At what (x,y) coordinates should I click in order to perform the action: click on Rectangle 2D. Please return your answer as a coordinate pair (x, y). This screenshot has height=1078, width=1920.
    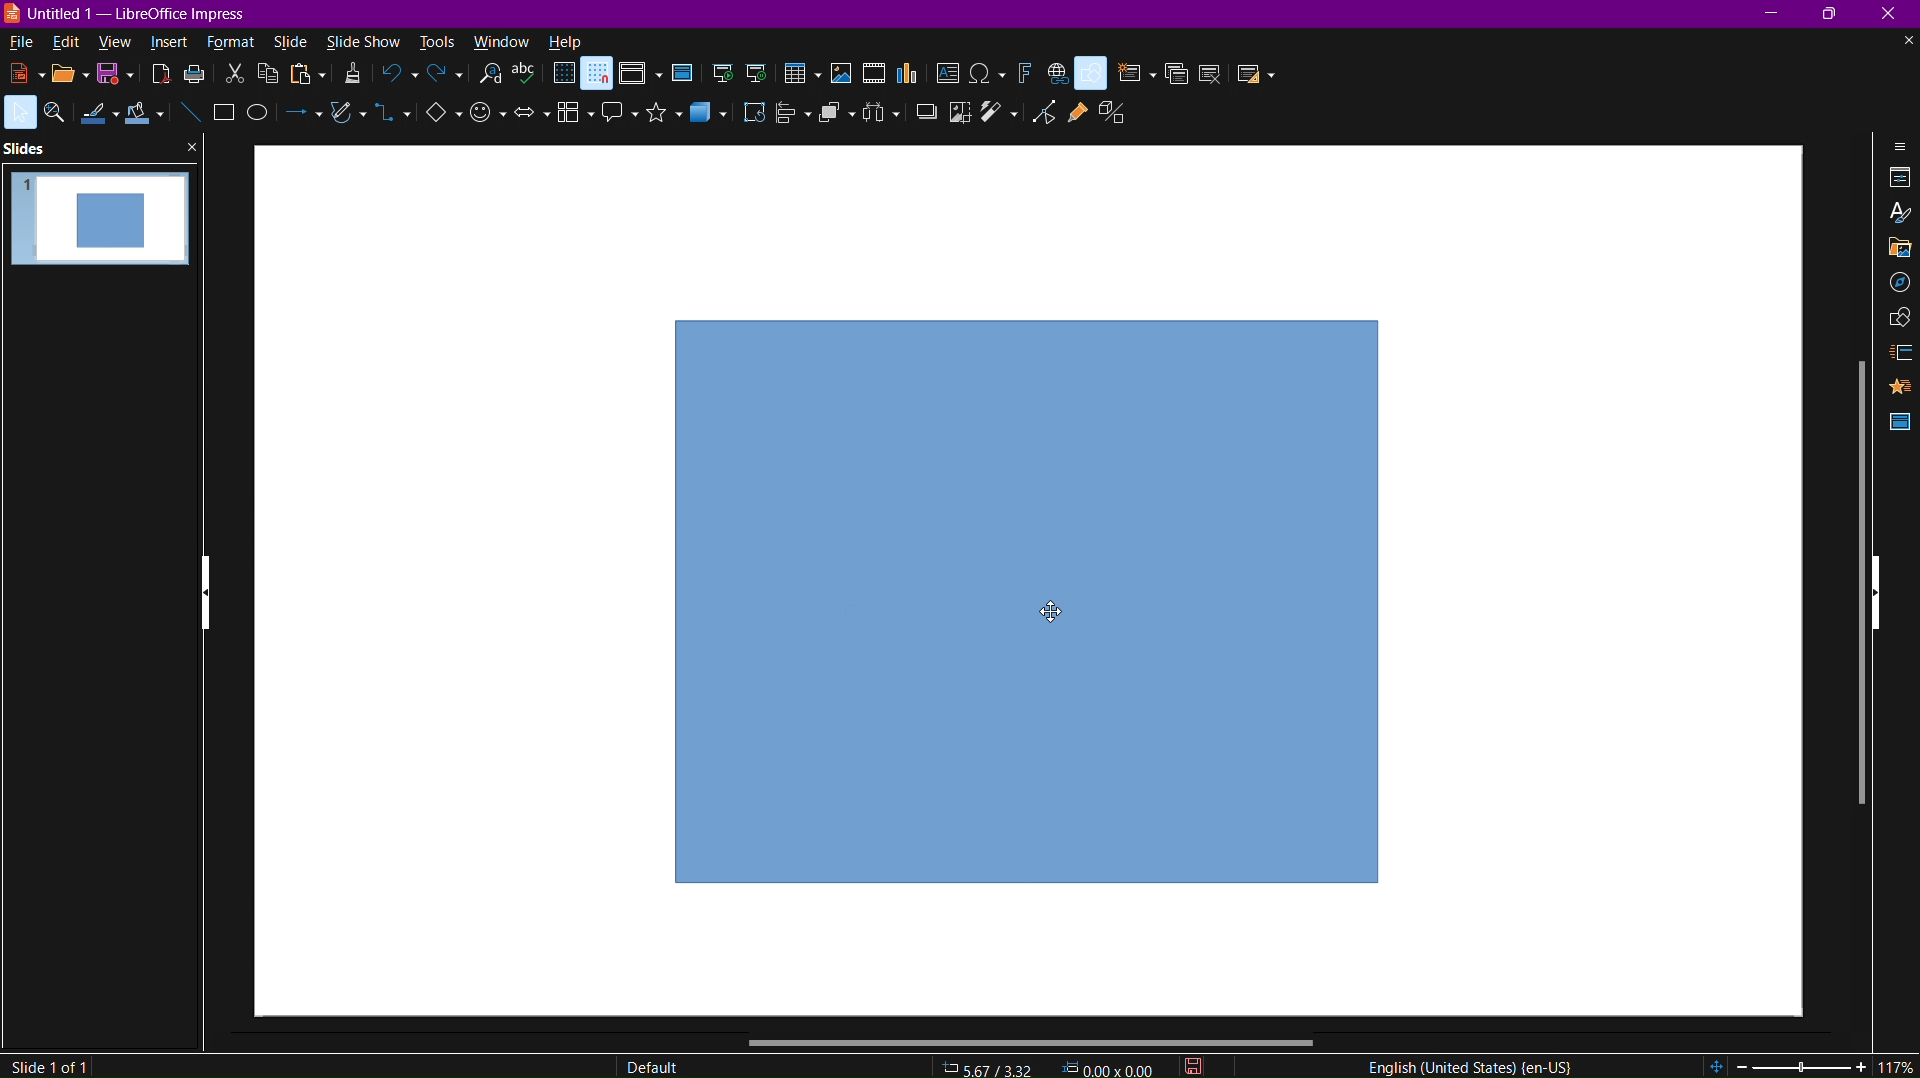
    Looking at the image, I should click on (1028, 600).